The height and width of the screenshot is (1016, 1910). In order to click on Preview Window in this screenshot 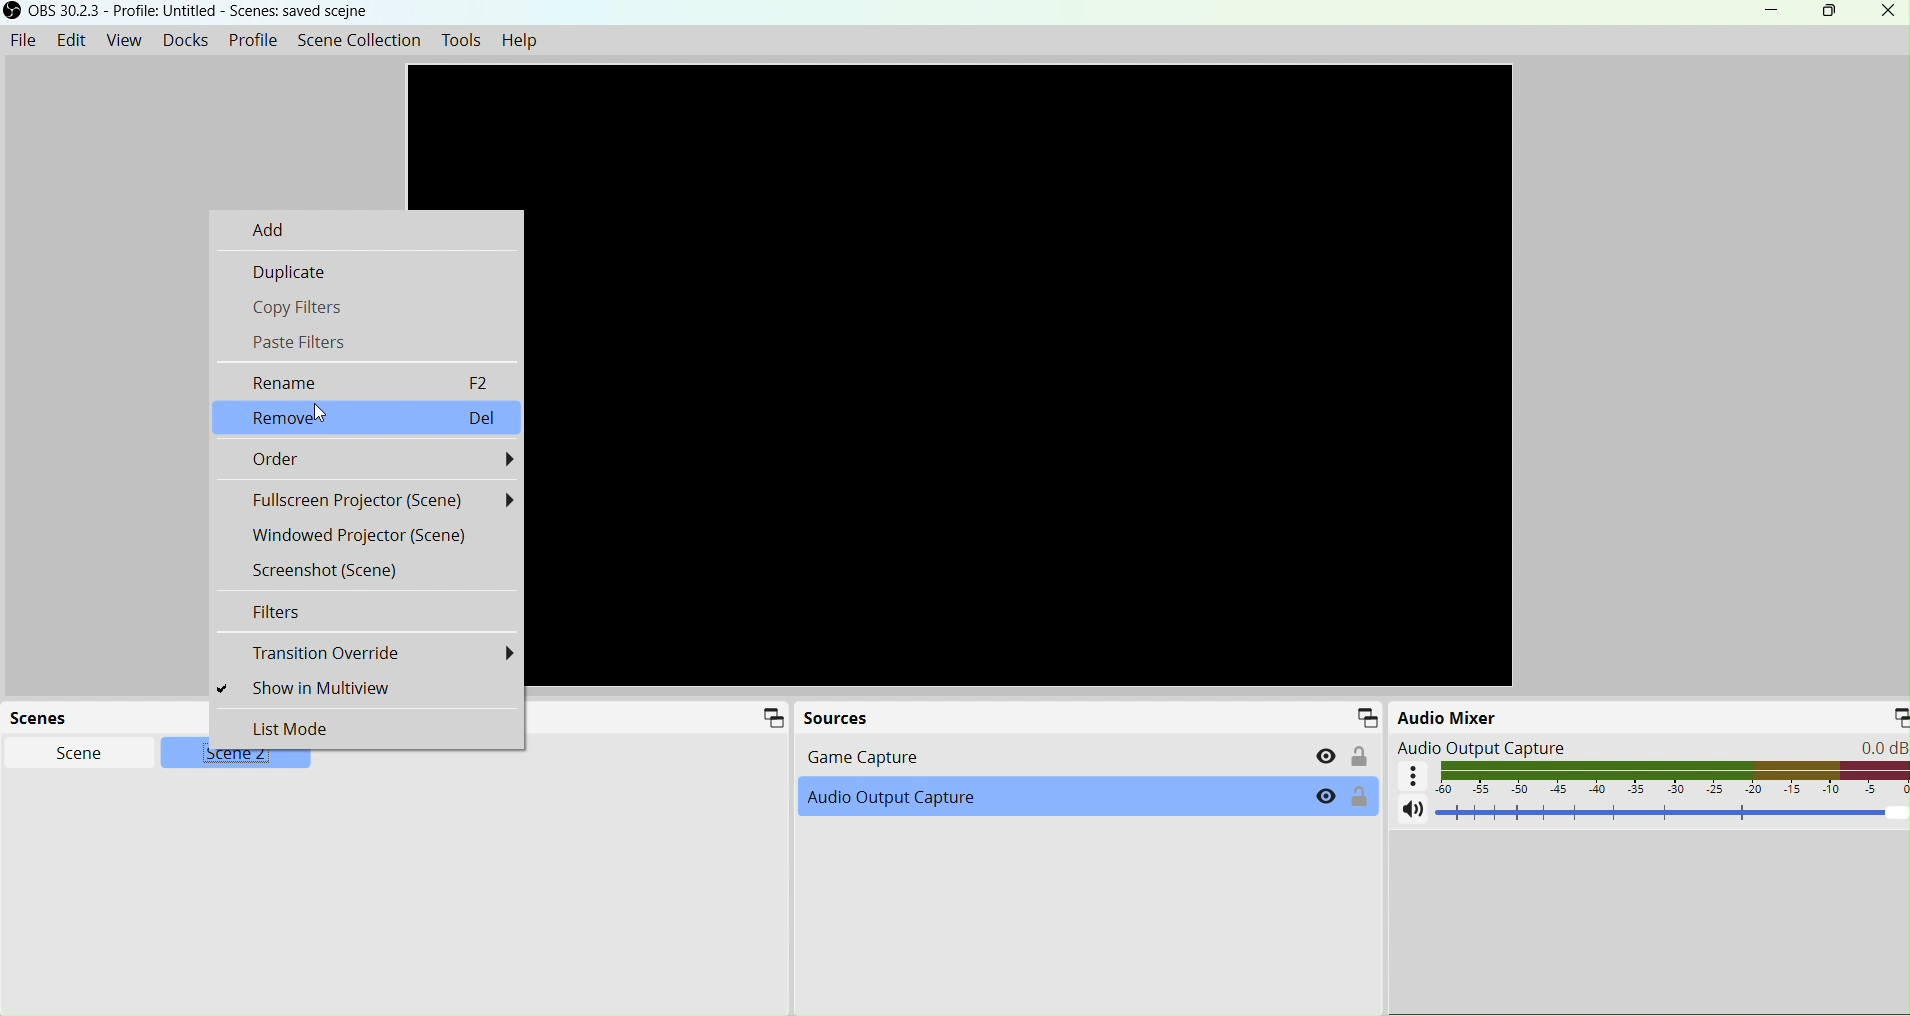, I will do `click(1029, 377)`.